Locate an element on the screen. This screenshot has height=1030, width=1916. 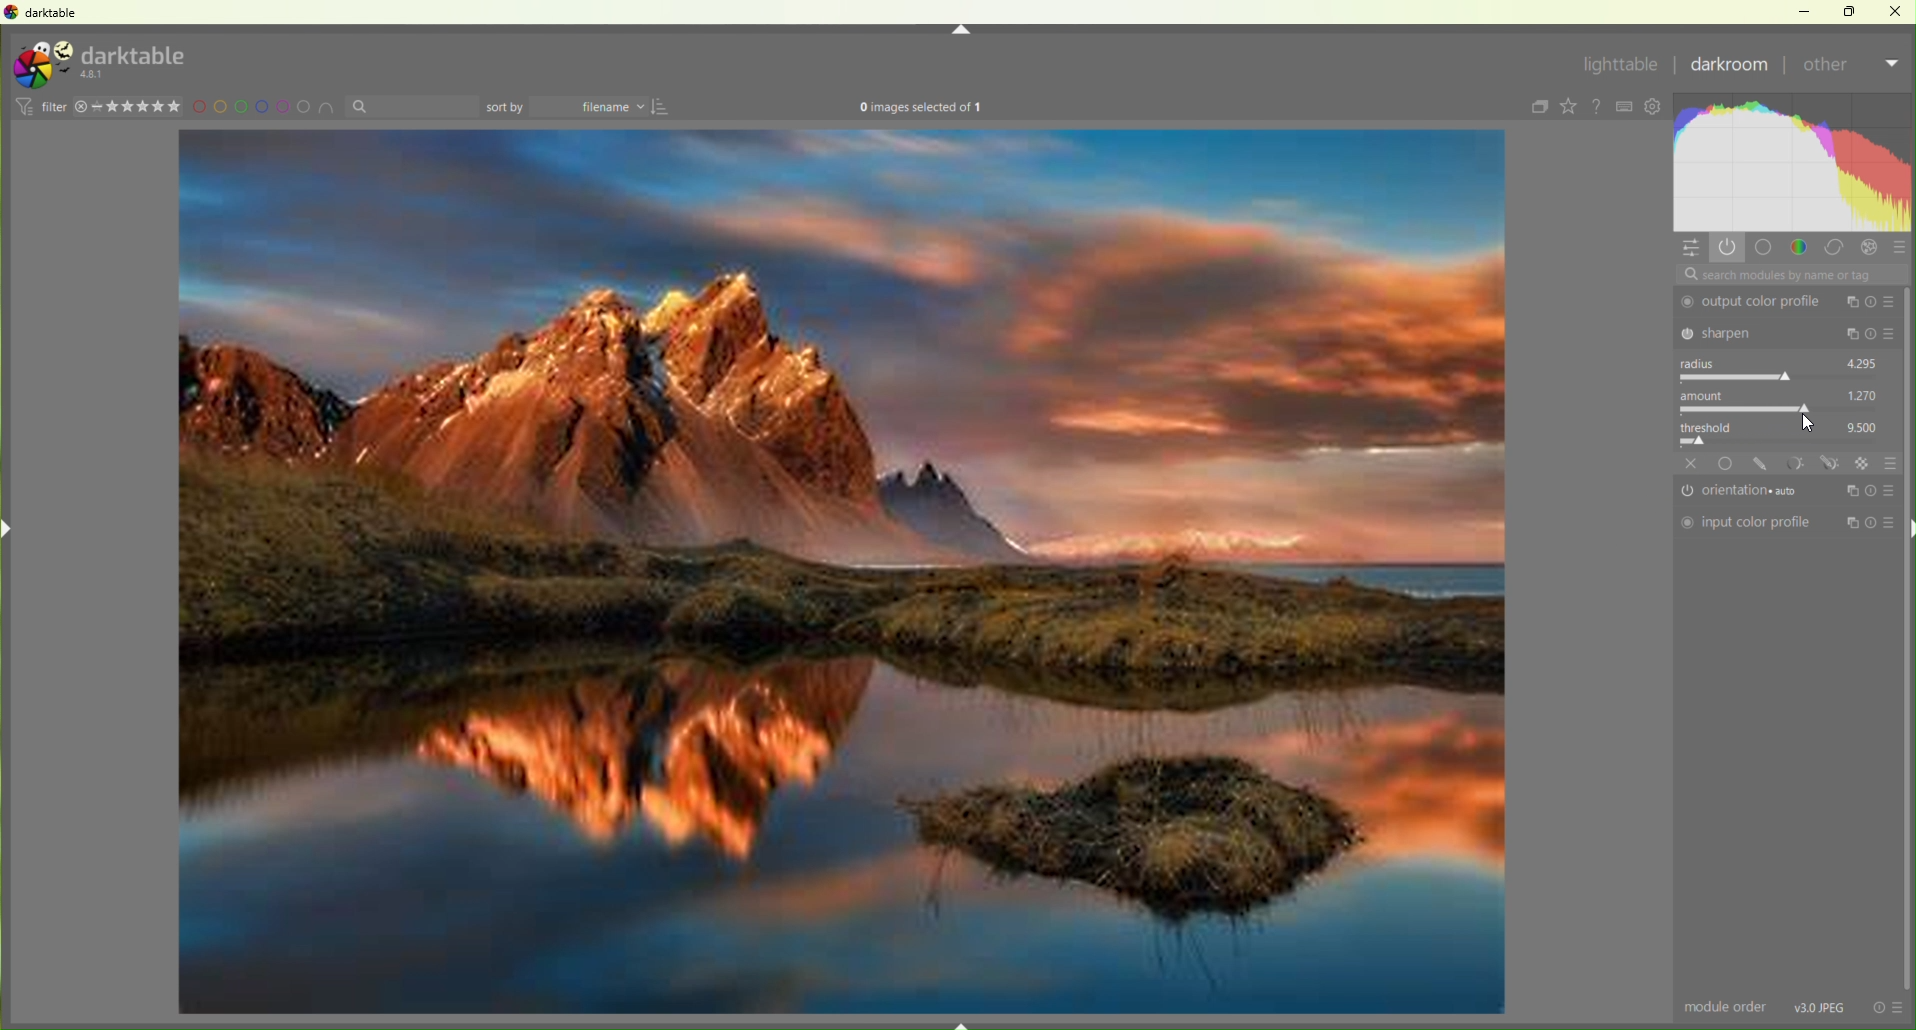
Help is located at coordinates (1599, 107).